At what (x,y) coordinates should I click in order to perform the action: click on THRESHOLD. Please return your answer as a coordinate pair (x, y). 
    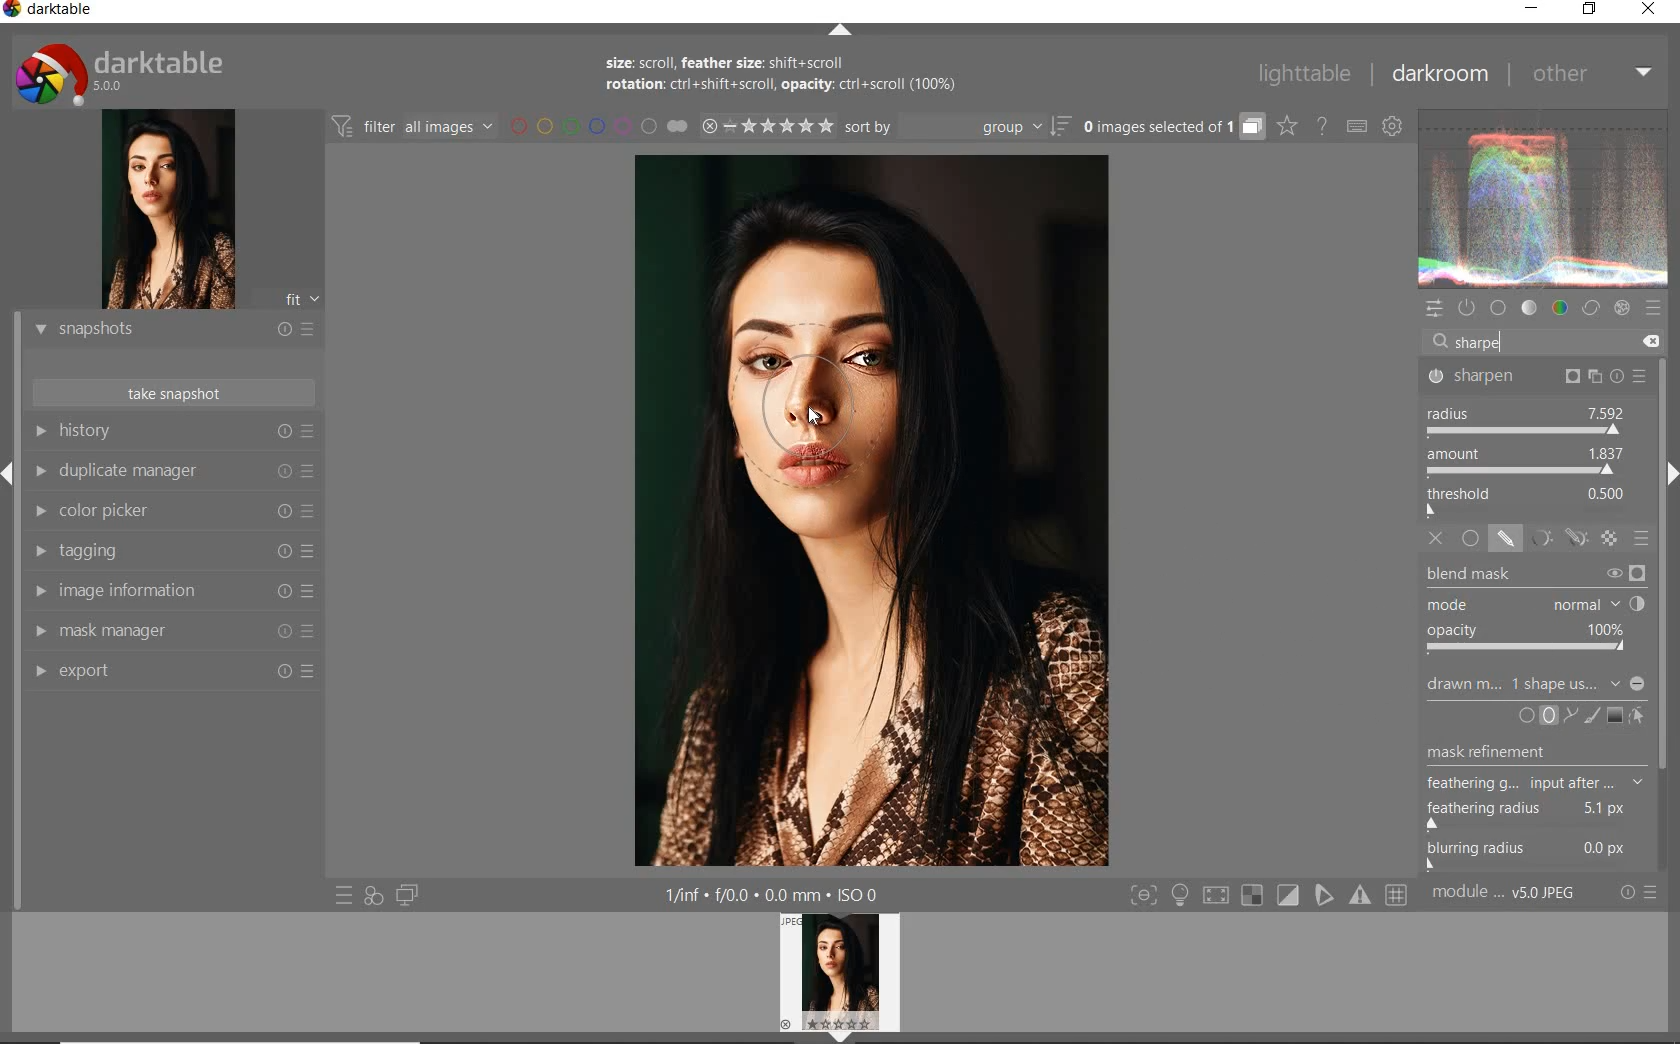
    Looking at the image, I should click on (1528, 500).